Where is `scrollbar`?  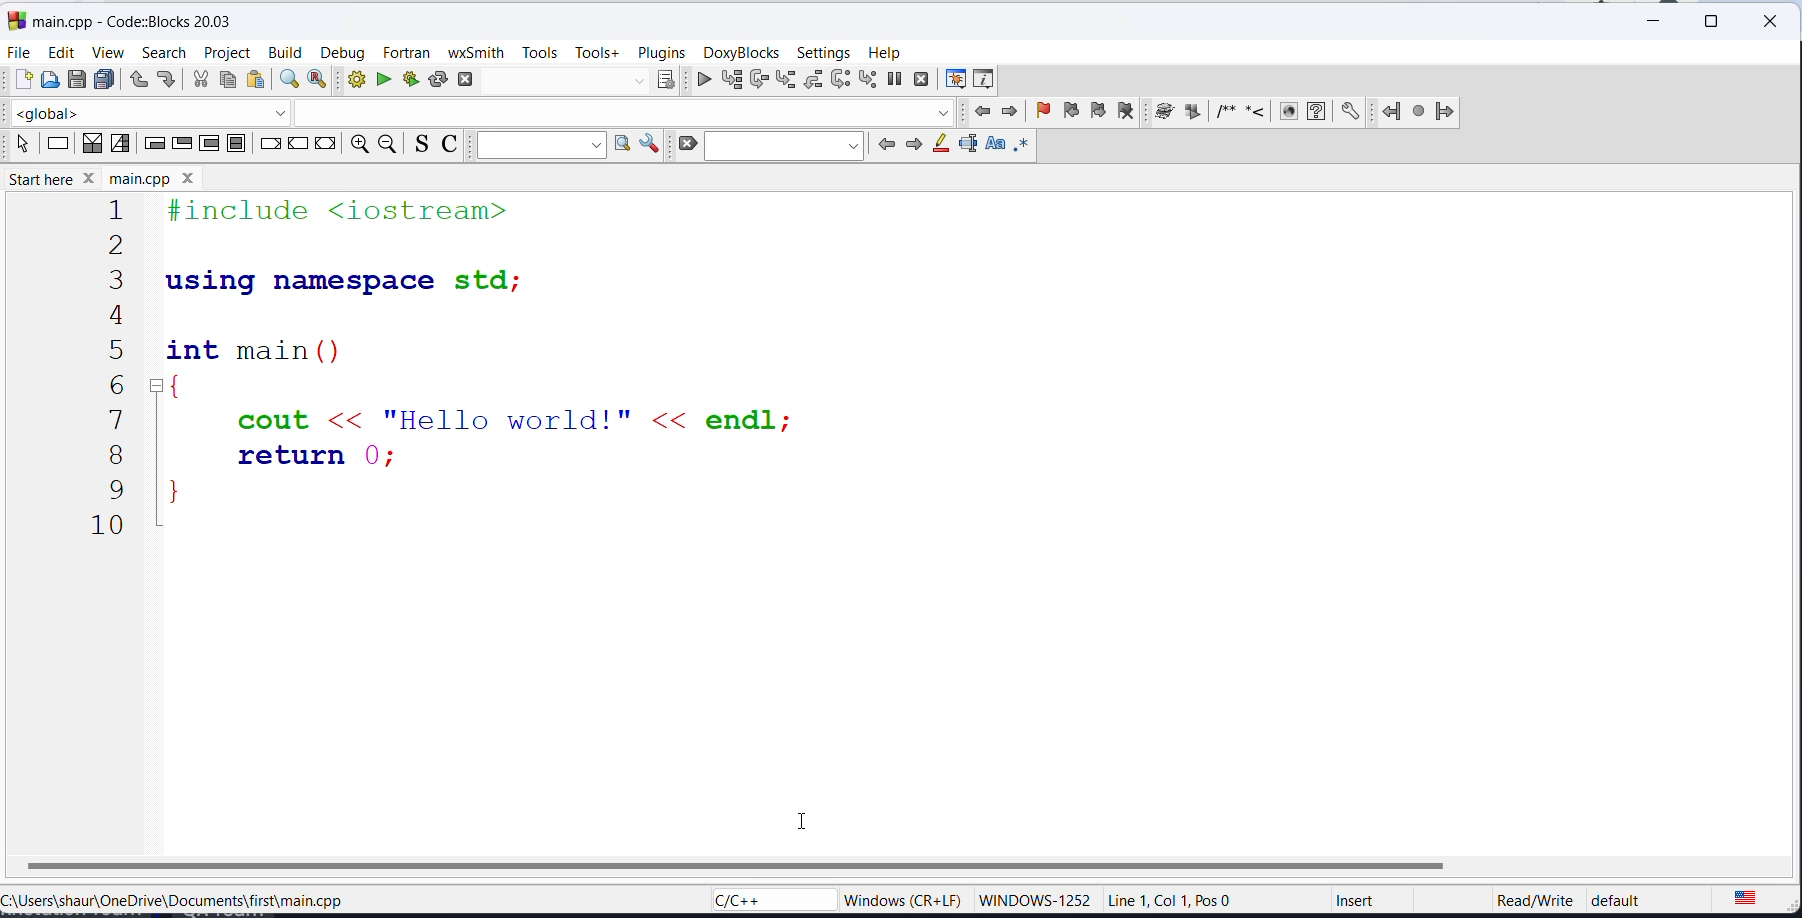
scrollbar is located at coordinates (737, 864).